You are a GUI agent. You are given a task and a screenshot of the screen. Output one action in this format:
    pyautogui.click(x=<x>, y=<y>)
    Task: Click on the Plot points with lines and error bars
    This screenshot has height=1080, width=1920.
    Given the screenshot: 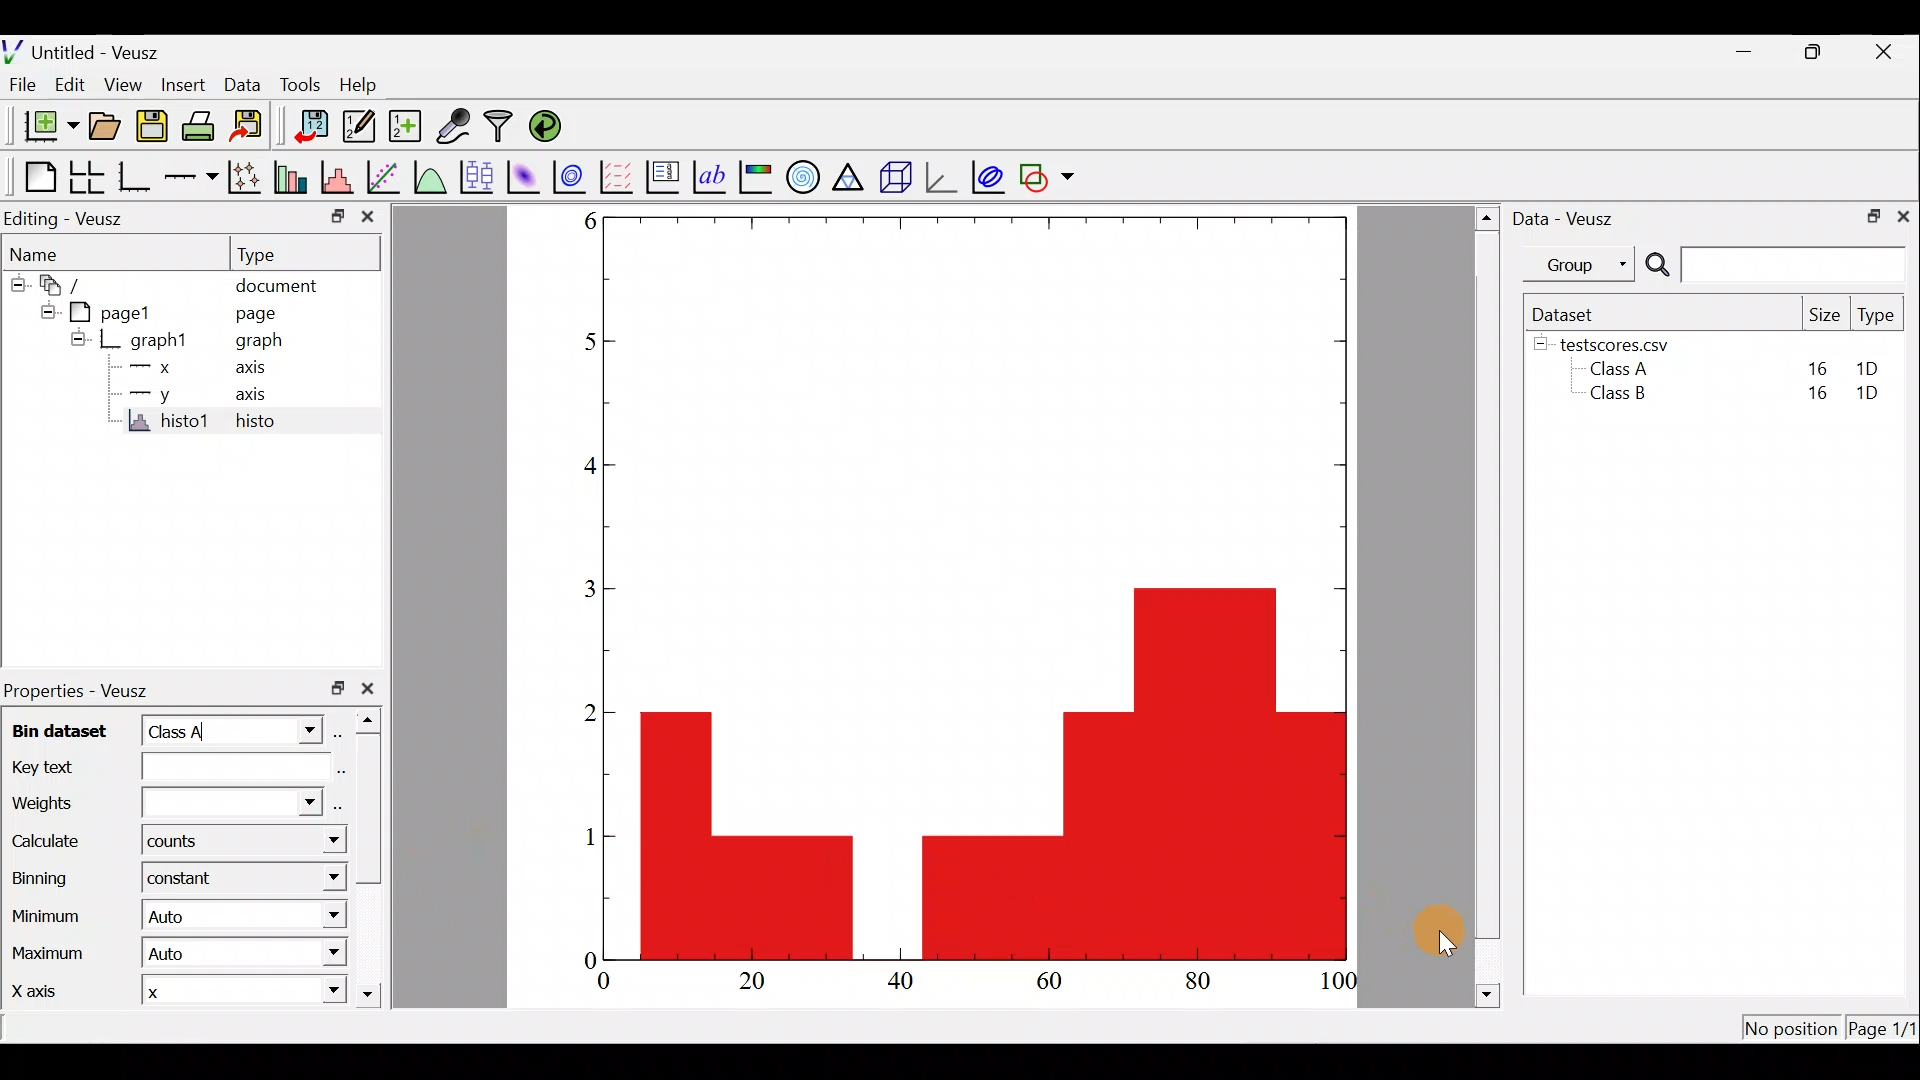 What is the action you would take?
    pyautogui.click(x=245, y=177)
    